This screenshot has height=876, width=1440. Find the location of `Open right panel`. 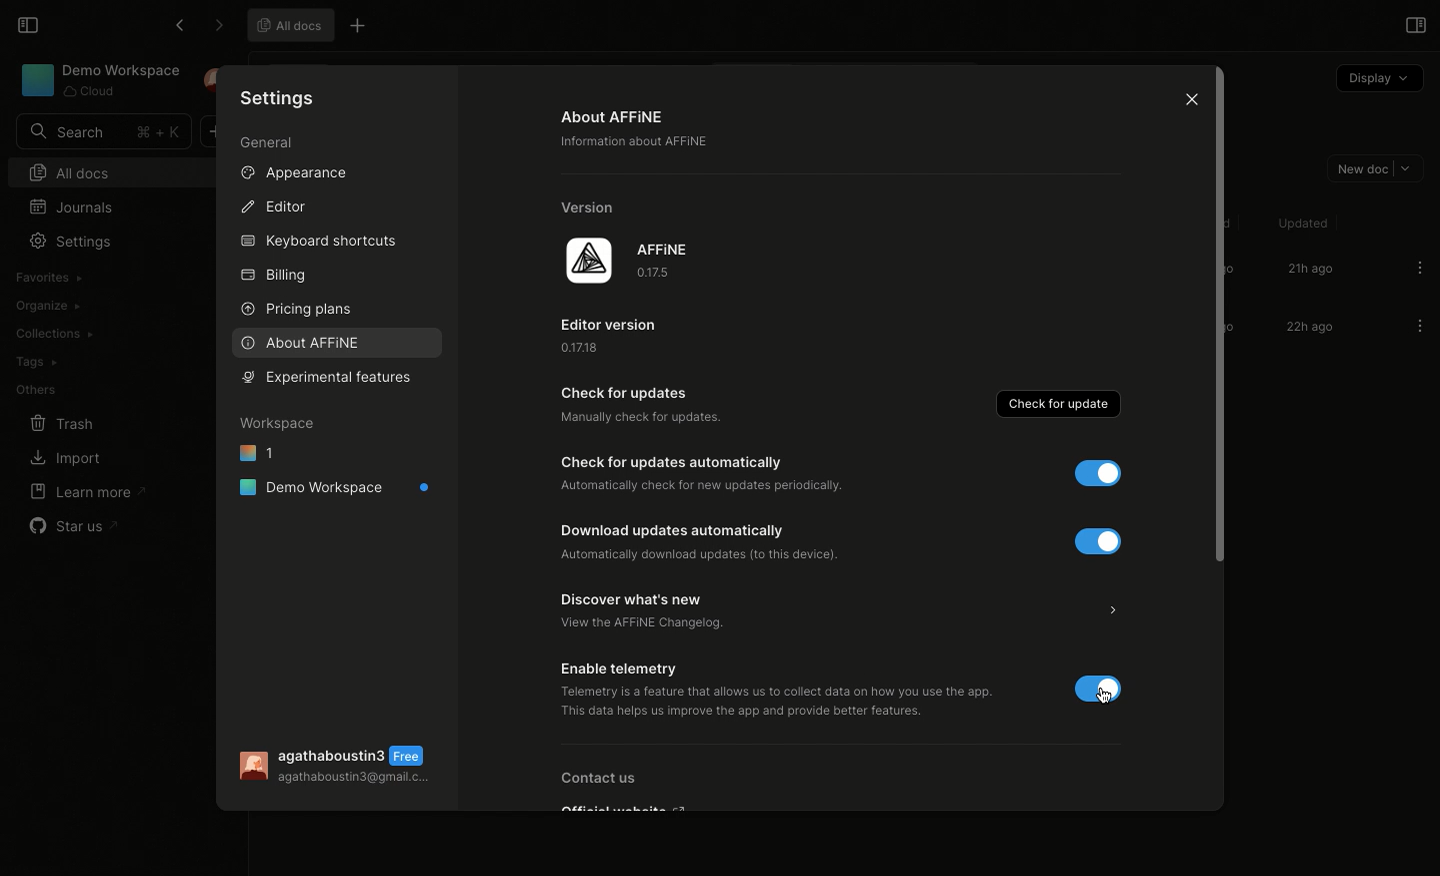

Open right panel is located at coordinates (1413, 24).